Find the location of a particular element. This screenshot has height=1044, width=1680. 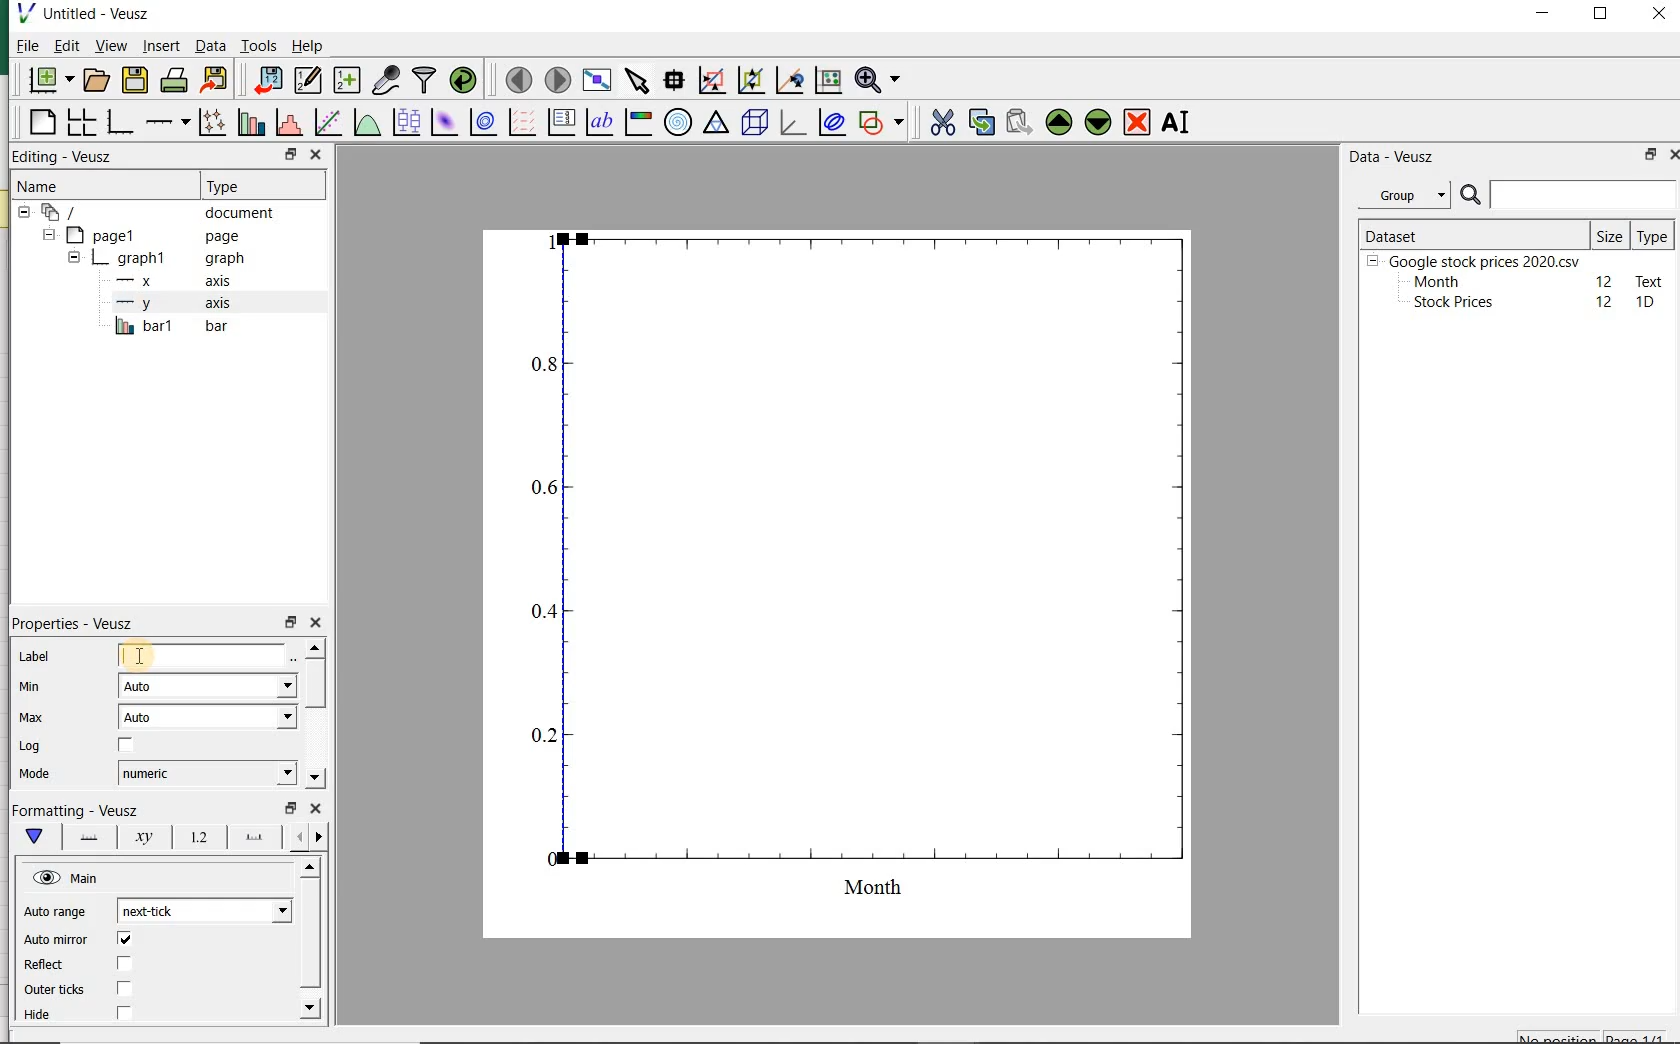

Tools is located at coordinates (258, 46).